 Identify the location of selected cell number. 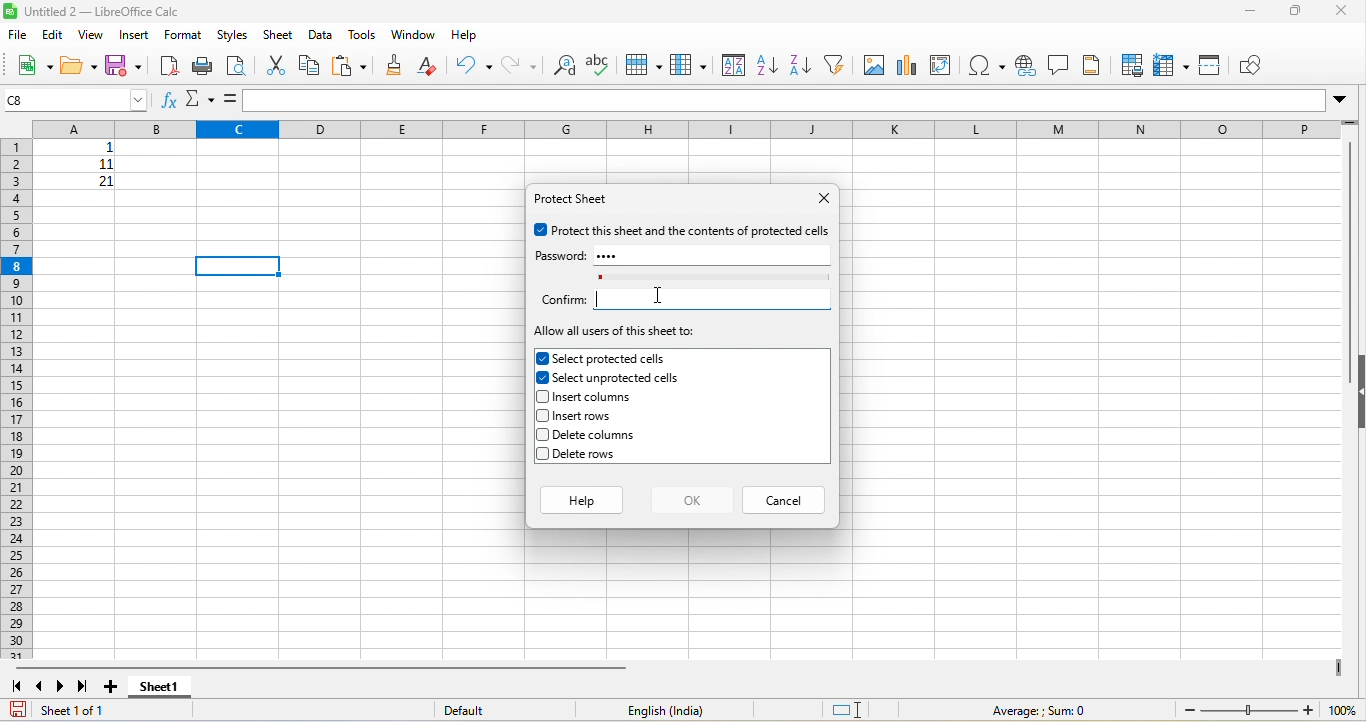
(77, 99).